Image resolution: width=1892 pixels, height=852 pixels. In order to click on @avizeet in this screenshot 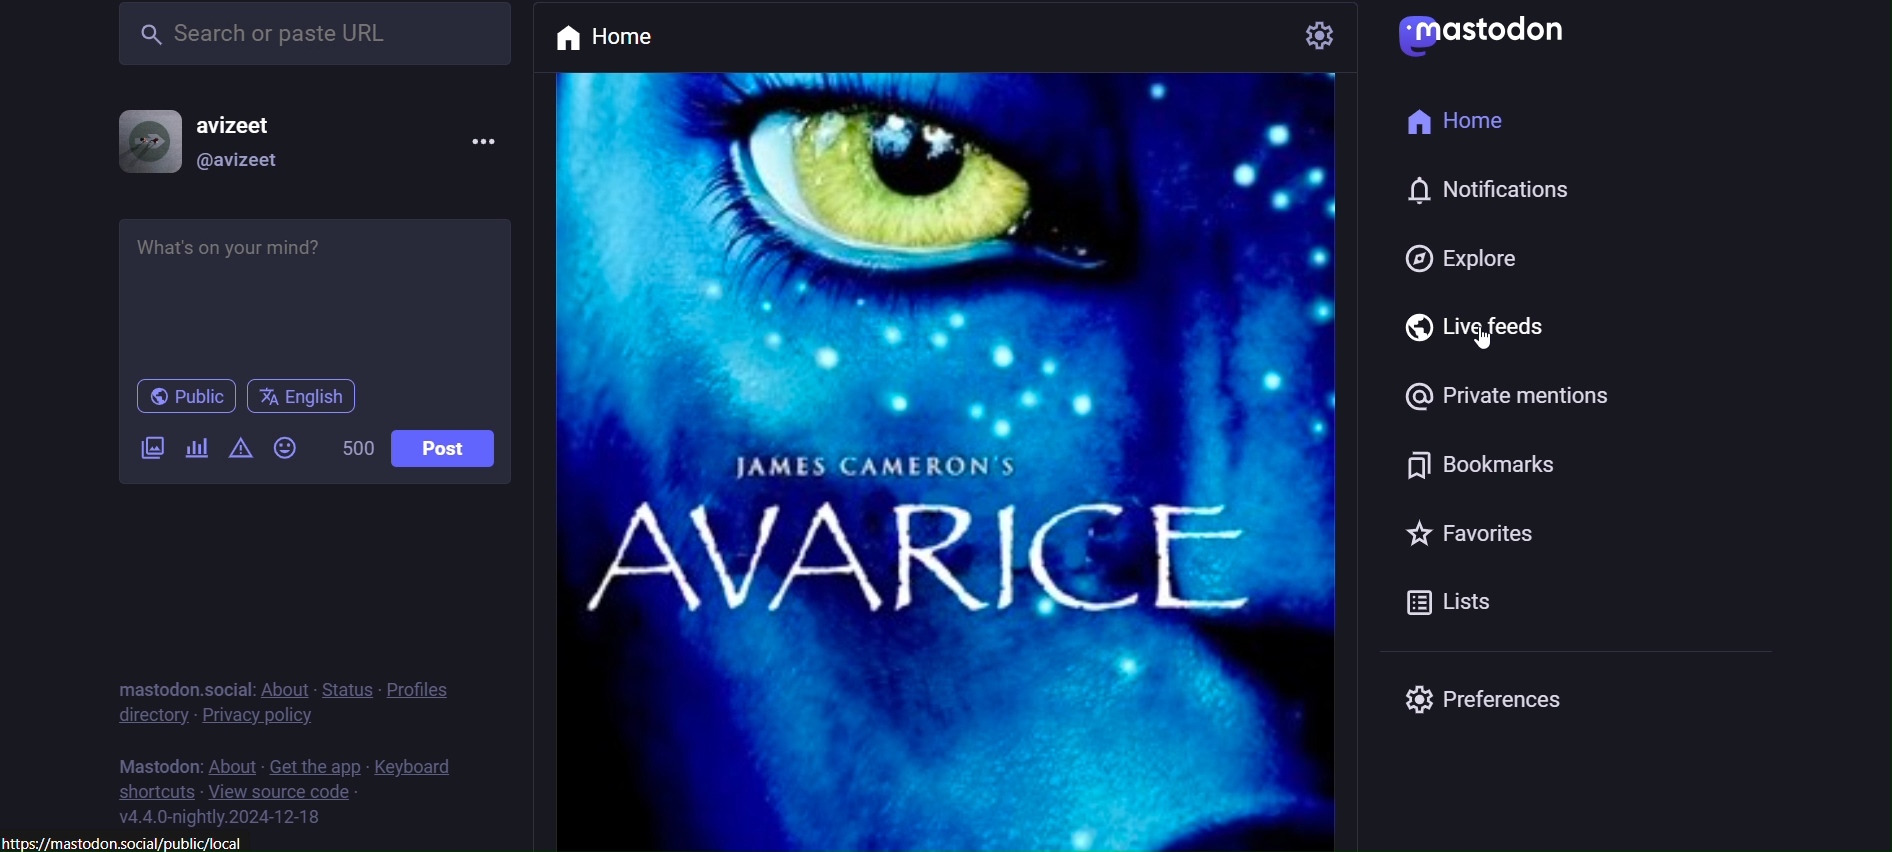, I will do `click(239, 159)`.